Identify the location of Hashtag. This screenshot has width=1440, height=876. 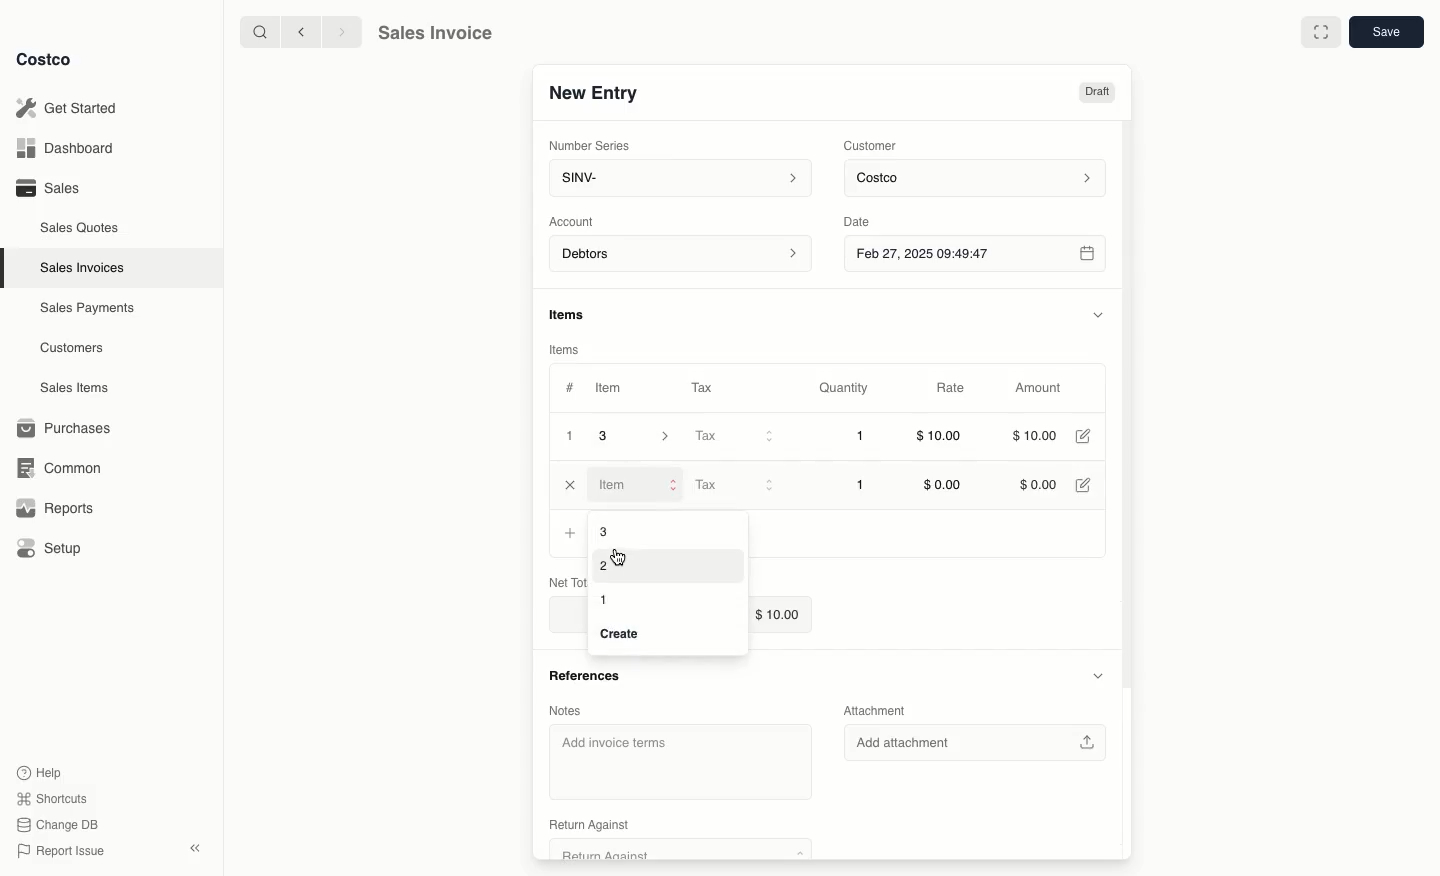
(569, 388).